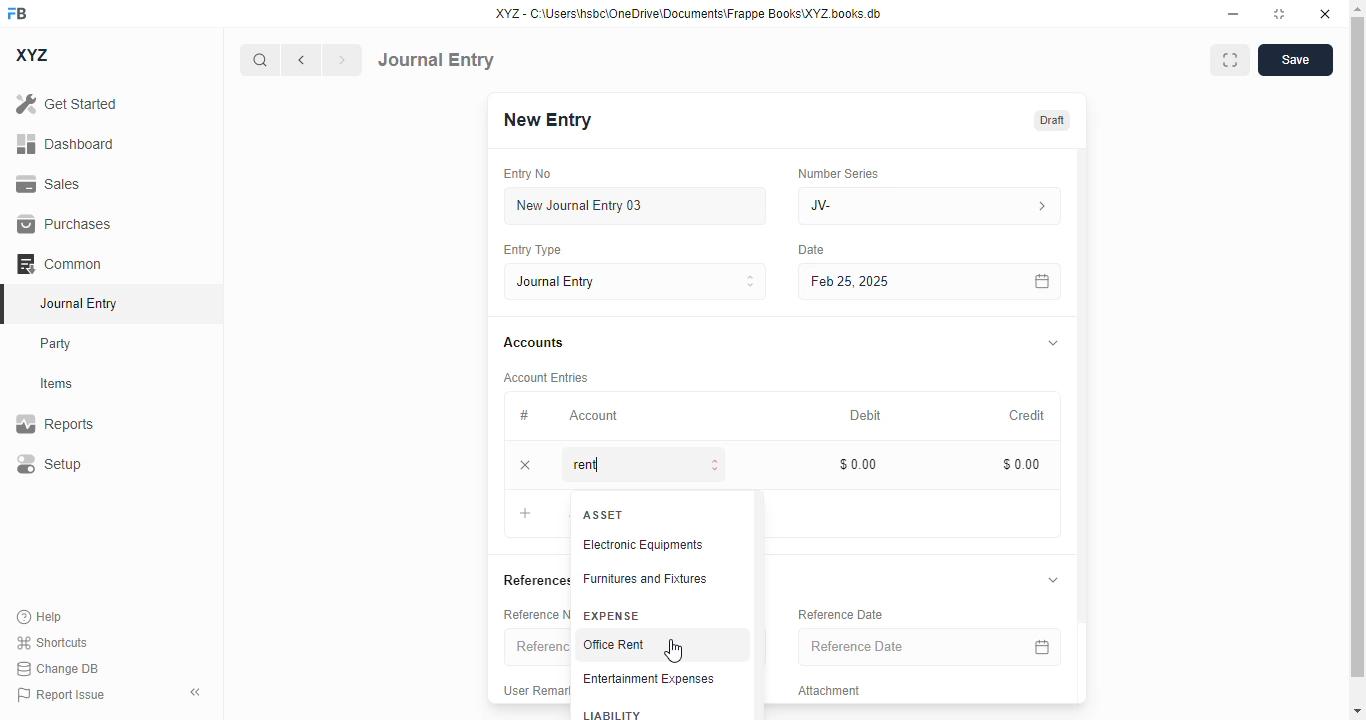 The height and width of the screenshot is (720, 1366). Describe the element at coordinates (65, 224) in the screenshot. I see `purchases` at that location.